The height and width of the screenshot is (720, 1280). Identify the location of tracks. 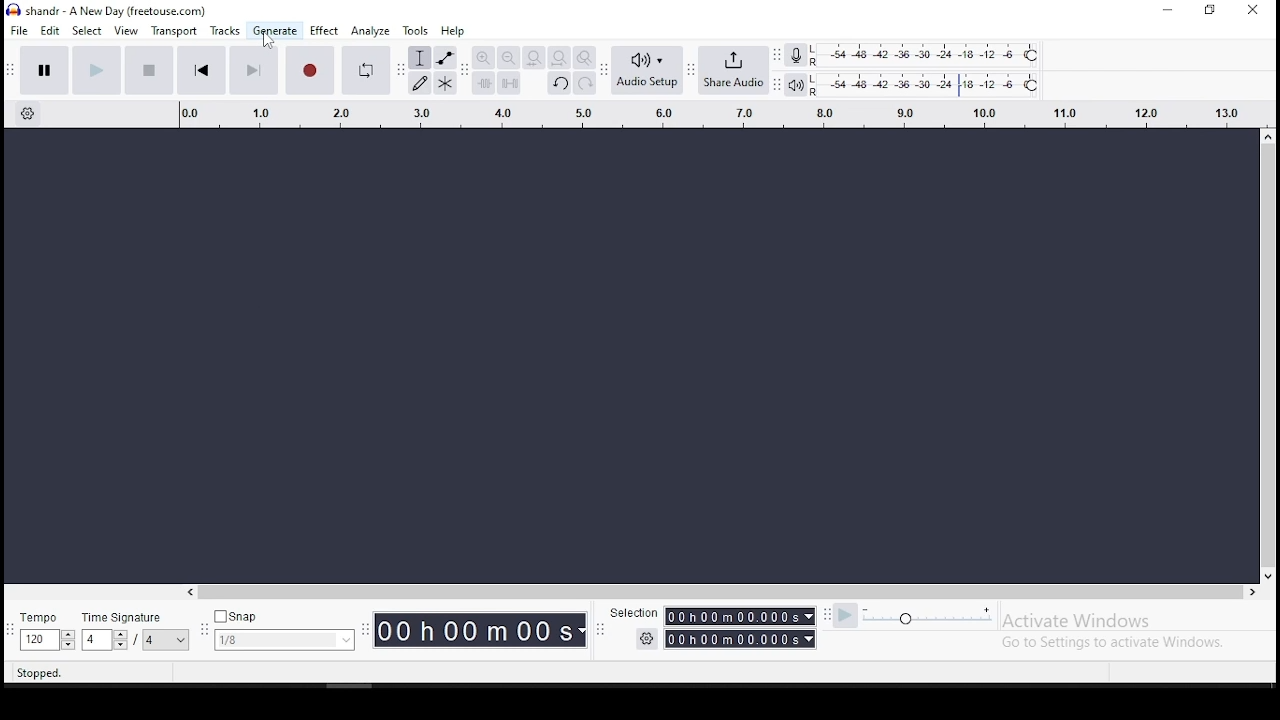
(224, 31).